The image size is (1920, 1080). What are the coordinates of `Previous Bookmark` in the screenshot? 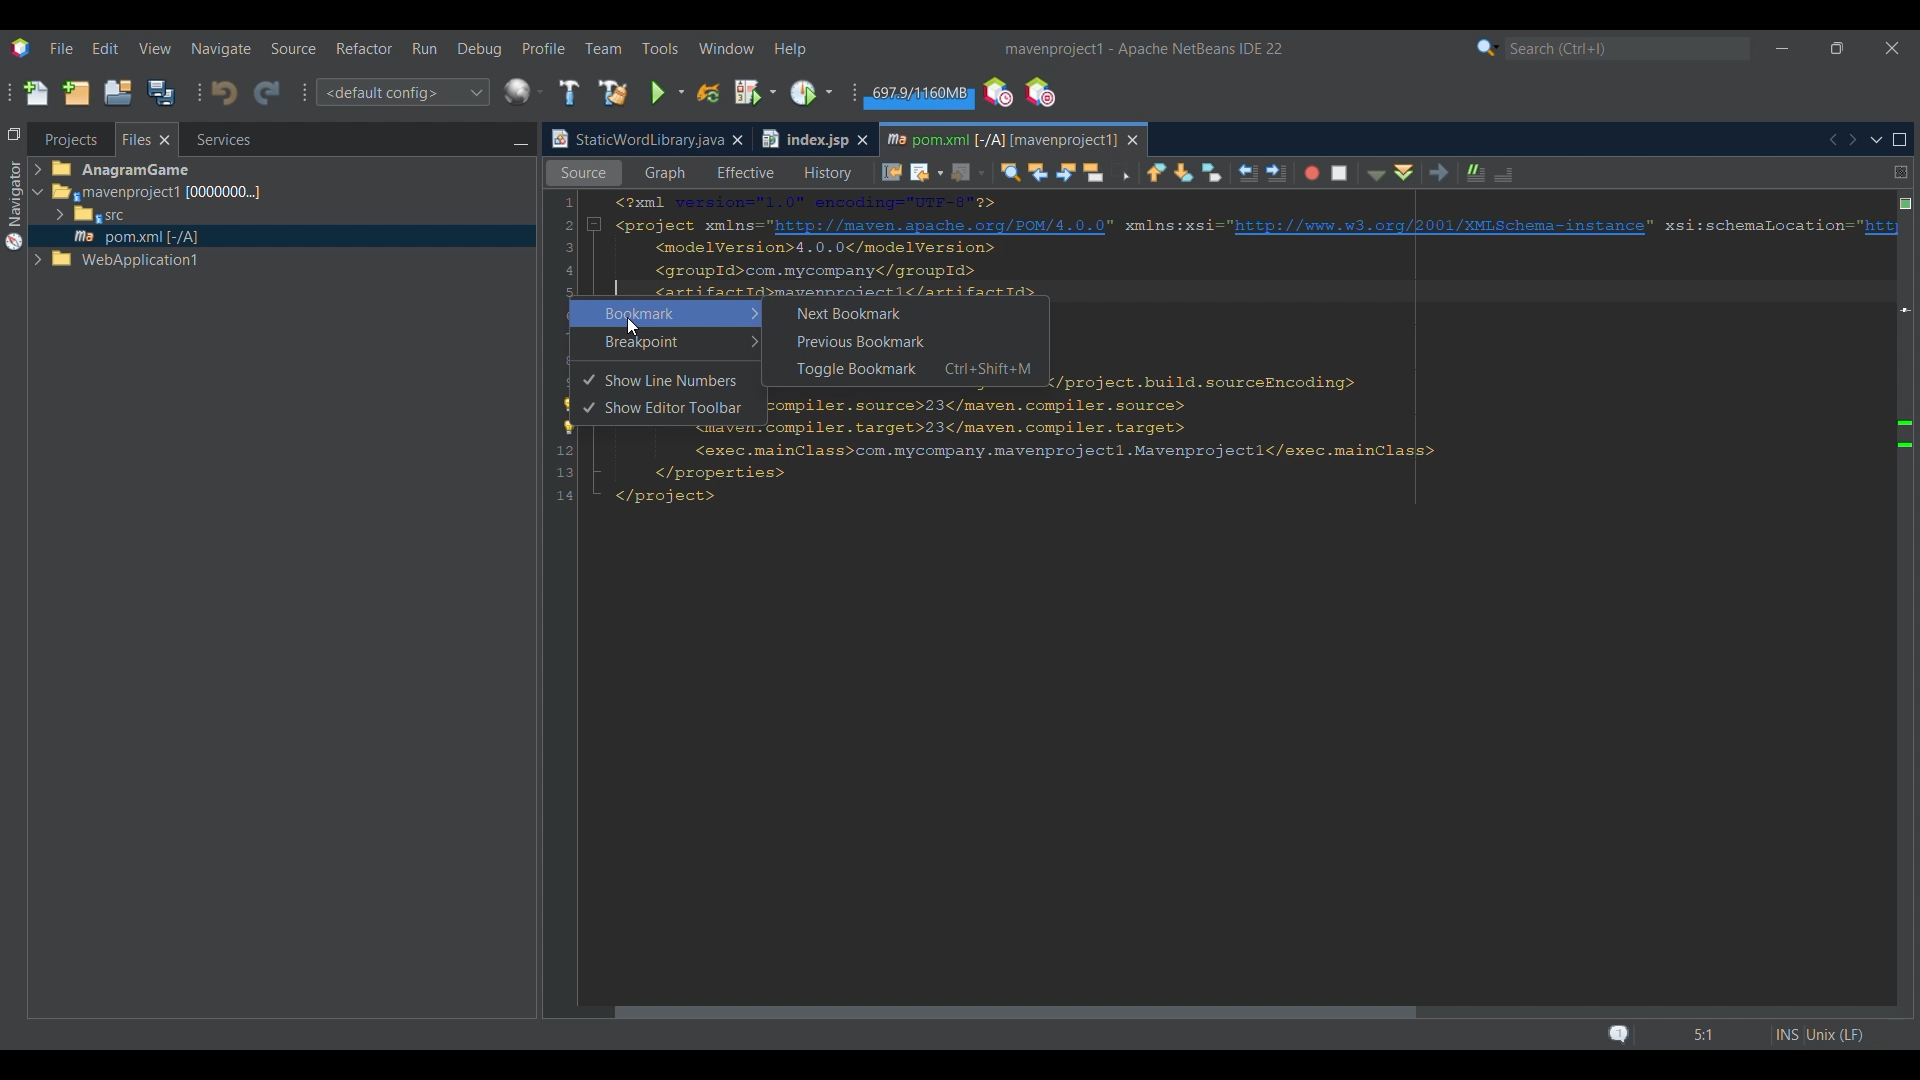 It's located at (904, 341).